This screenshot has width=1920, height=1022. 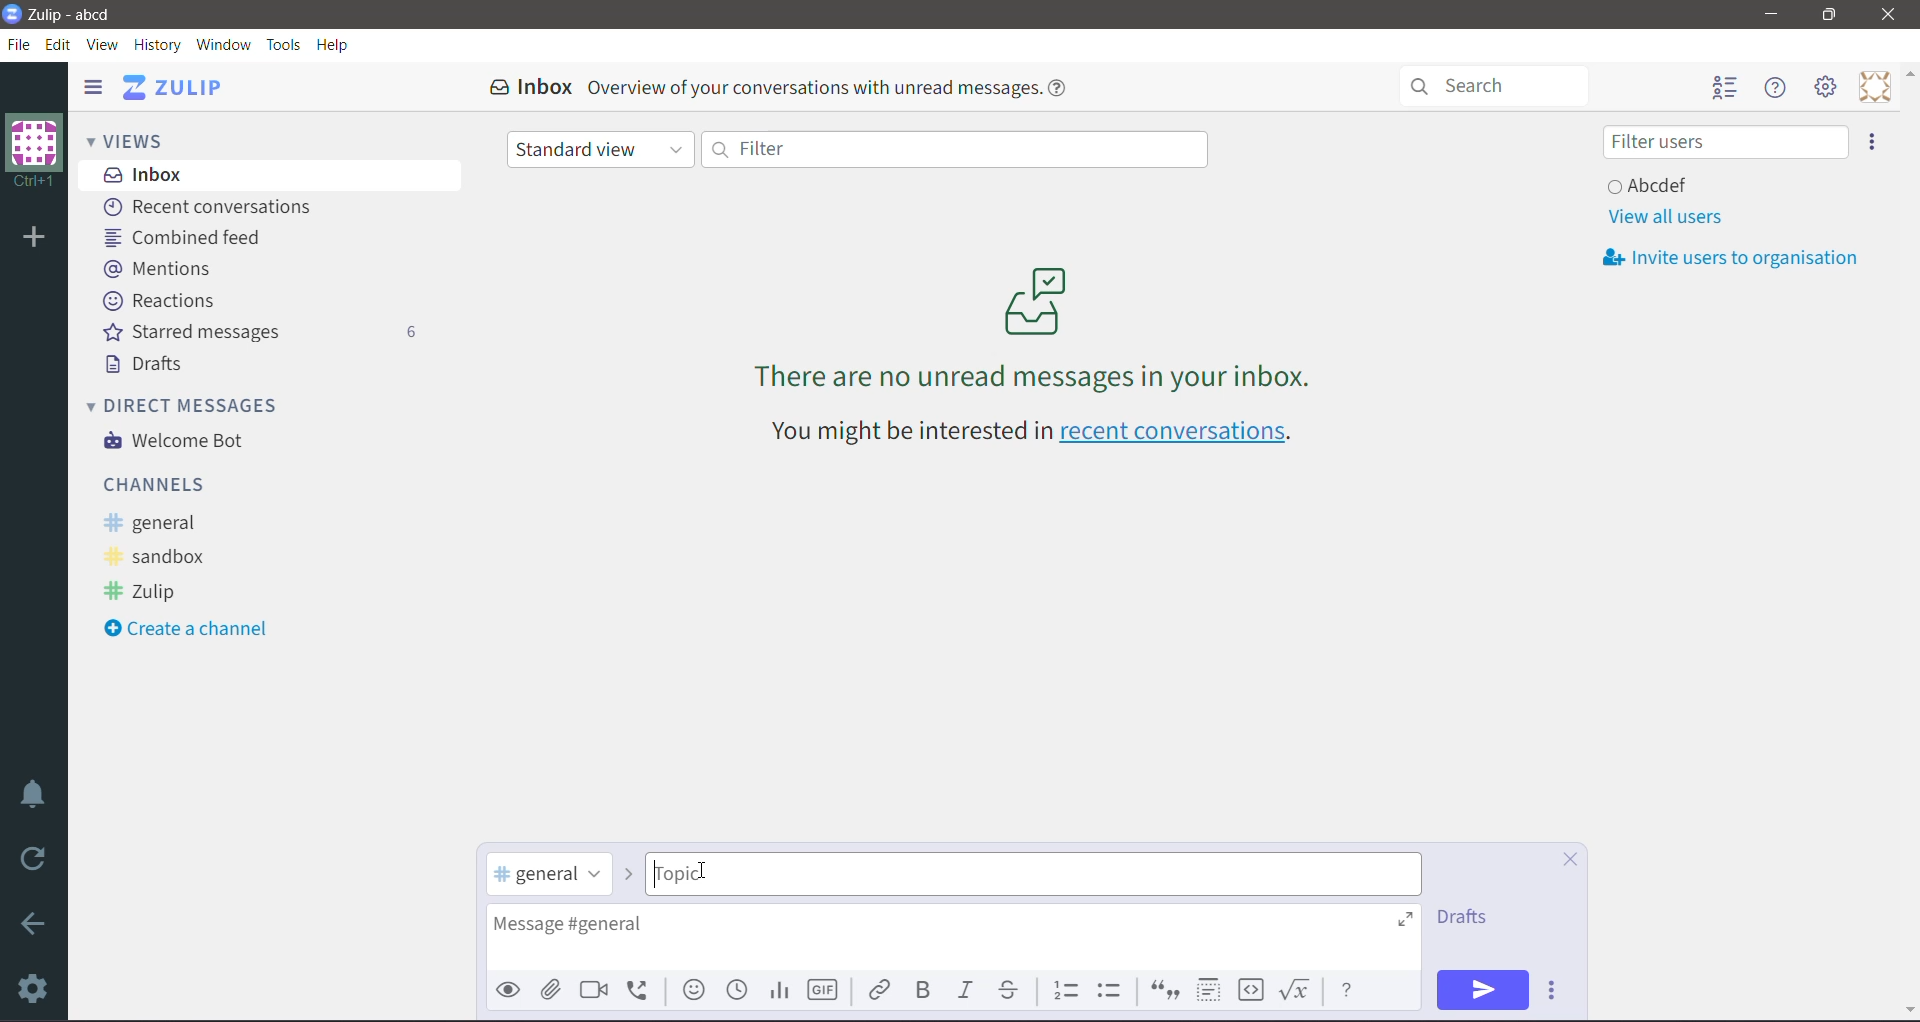 What do you see at coordinates (158, 267) in the screenshot?
I see `Mentions` at bounding box center [158, 267].